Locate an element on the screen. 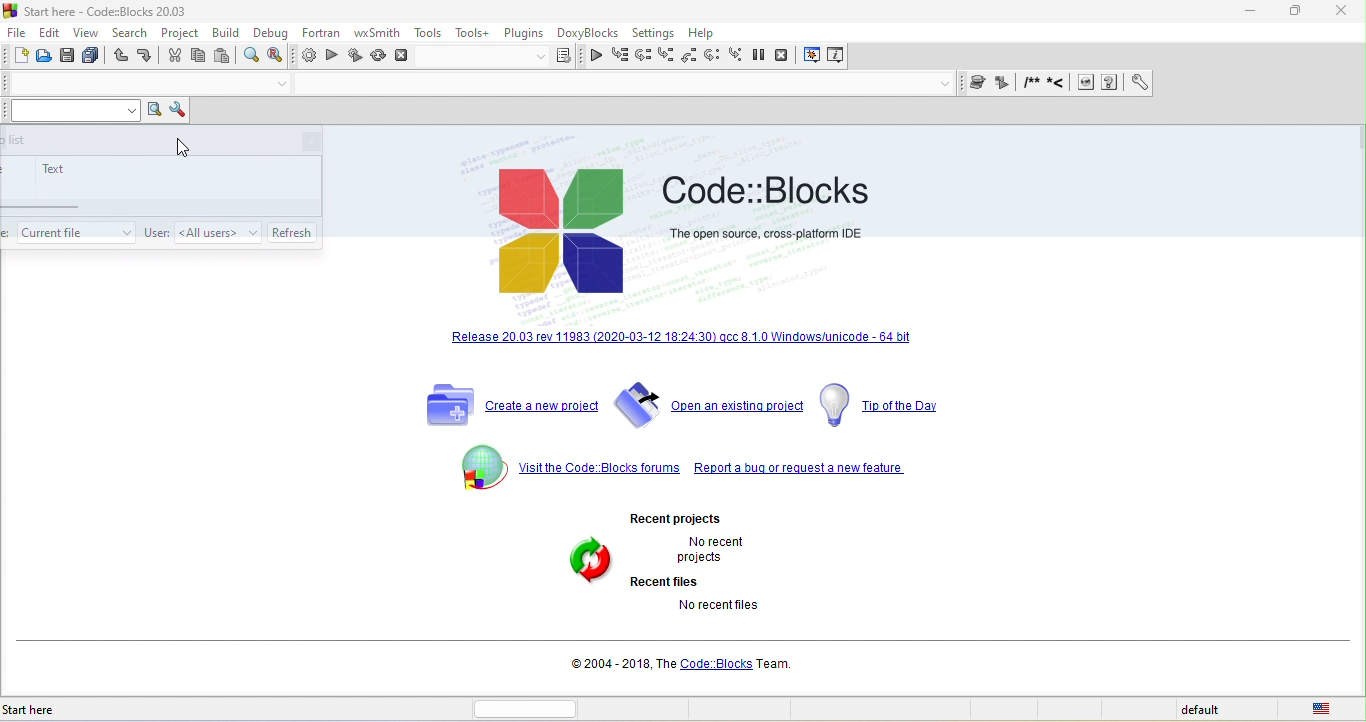  debug is located at coordinates (273, 33).